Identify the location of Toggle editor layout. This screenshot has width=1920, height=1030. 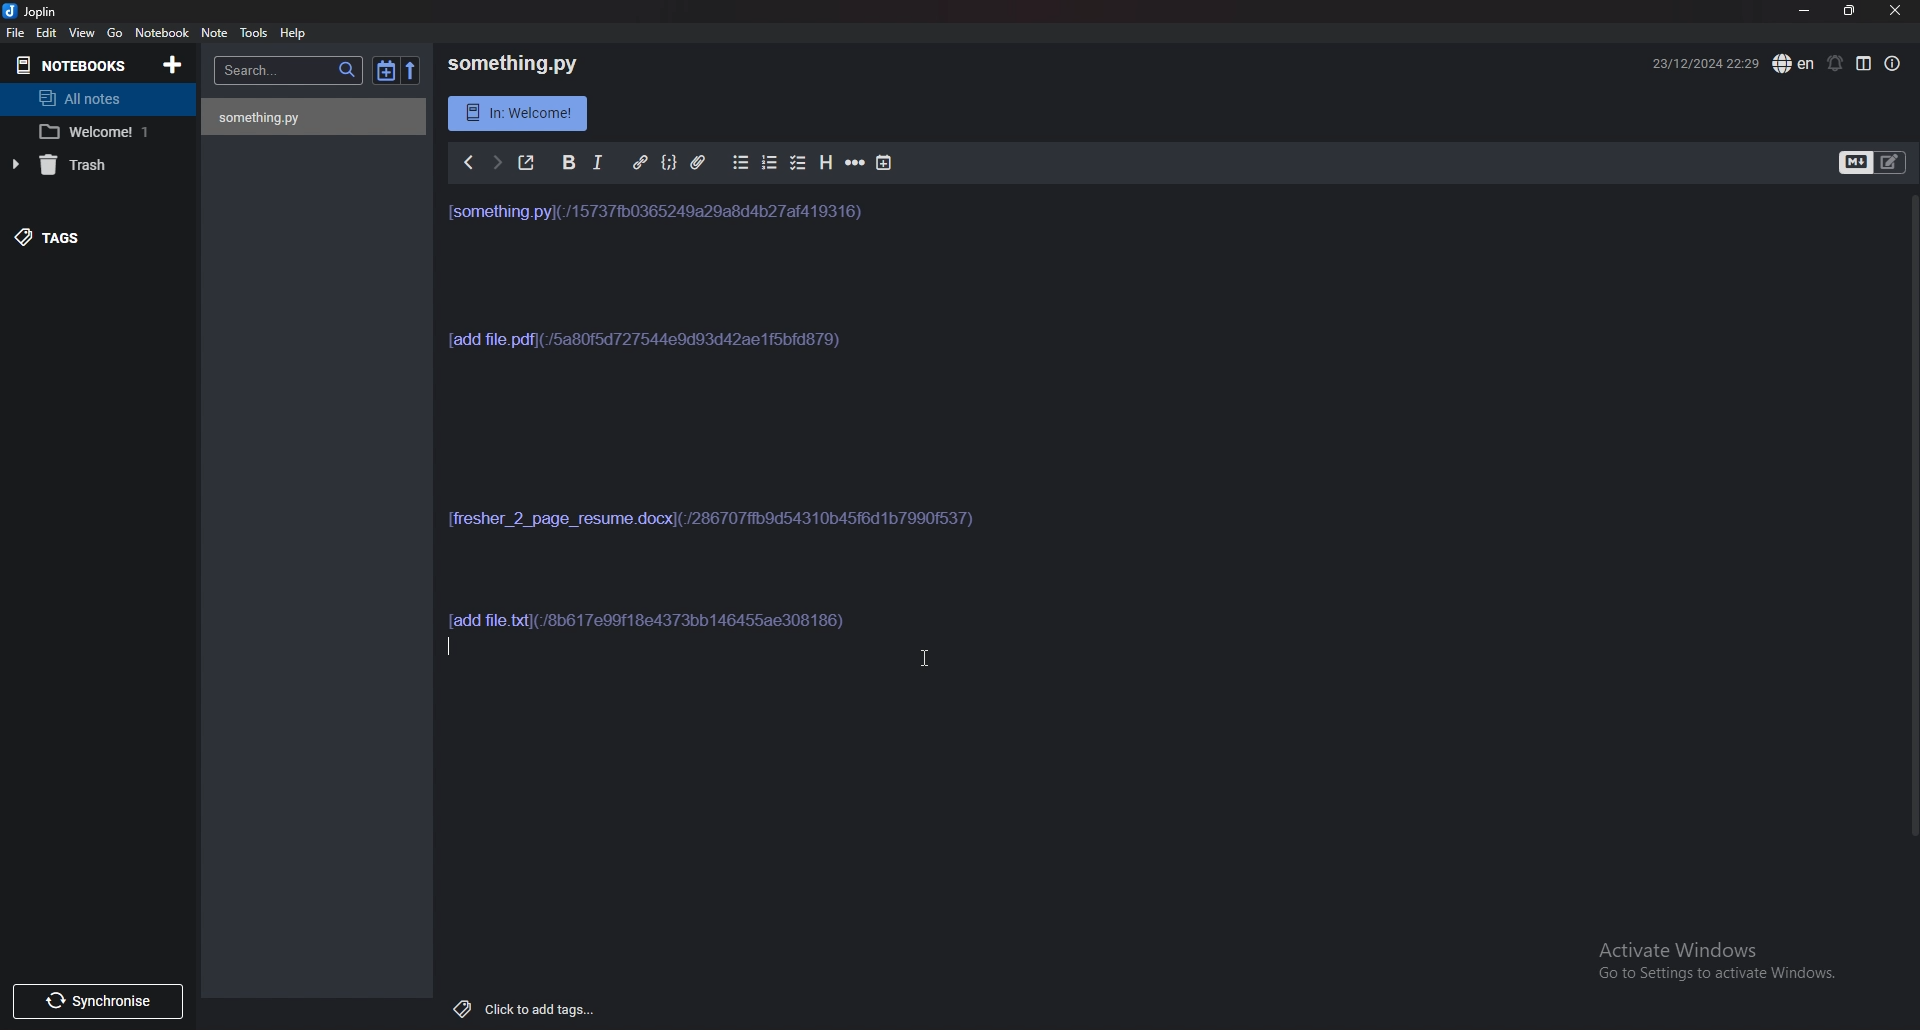
(1863, 64).